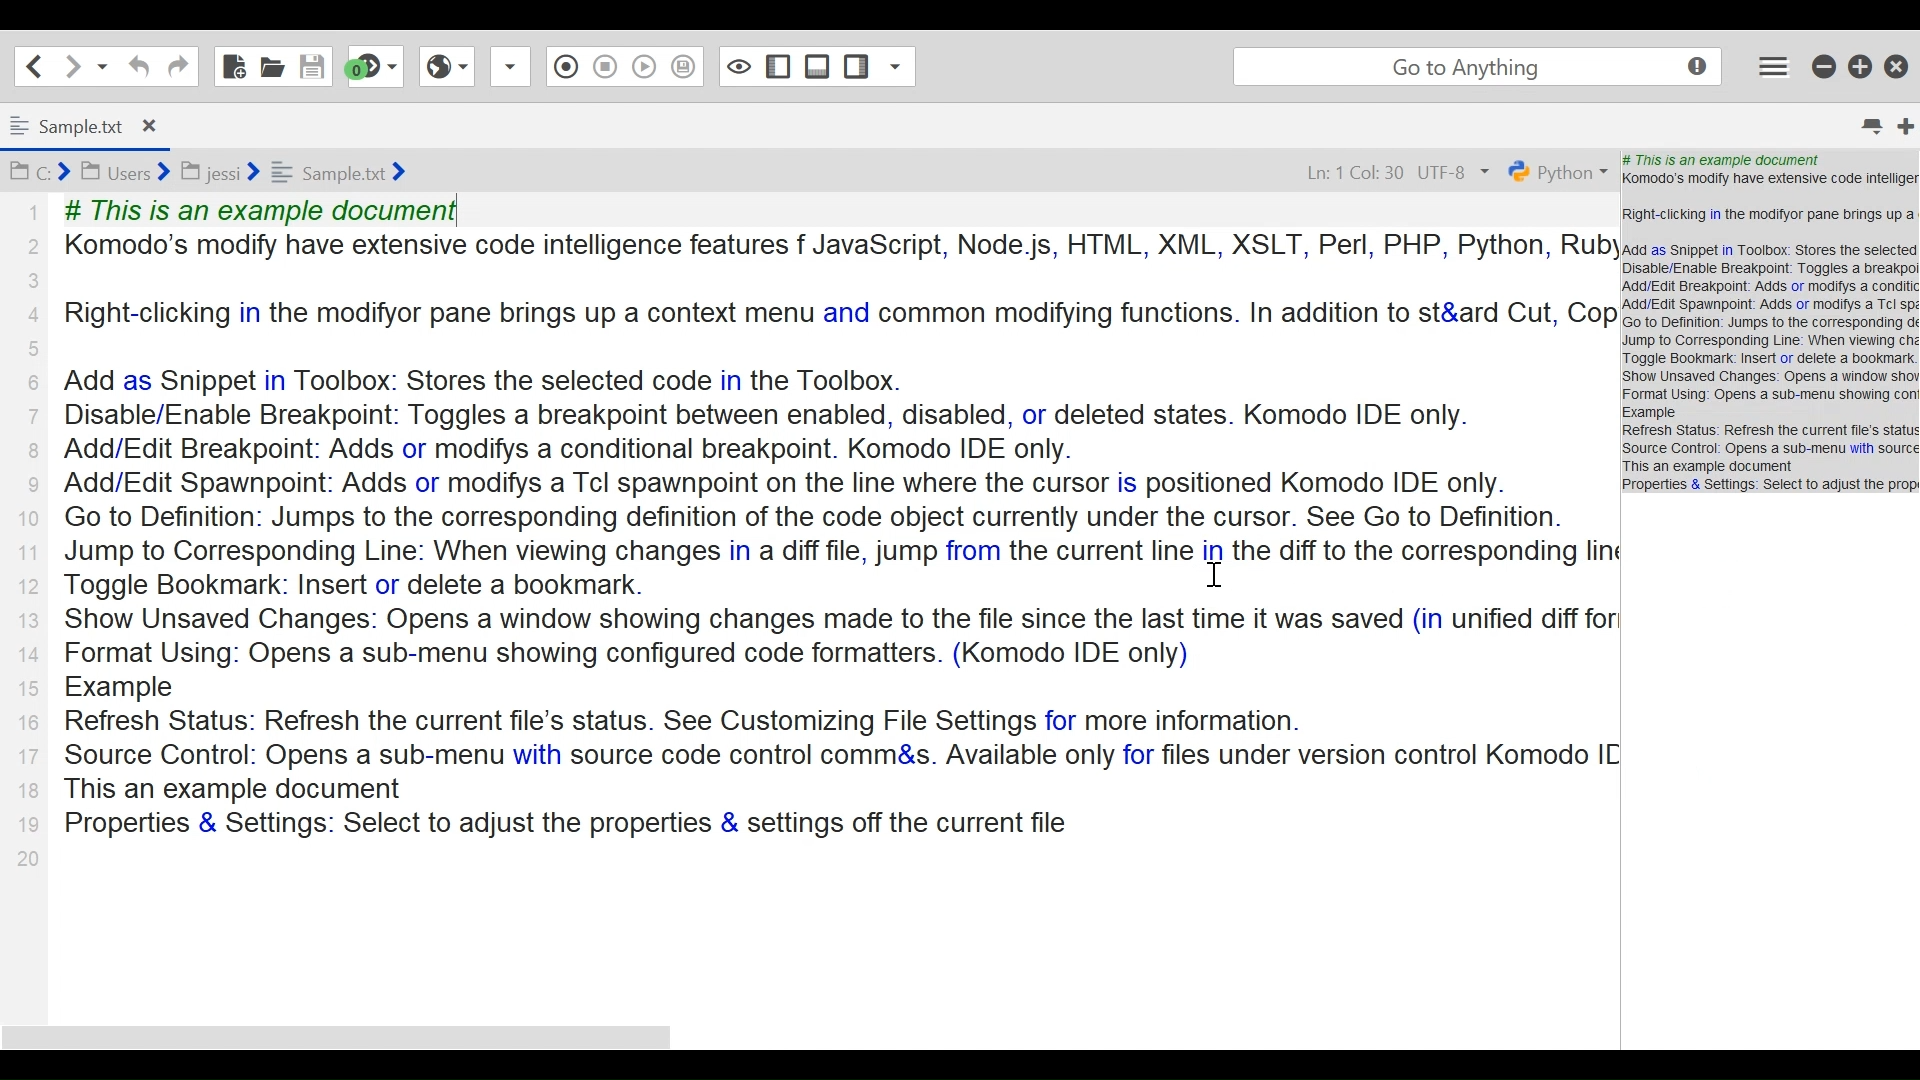 The width and height of the screenshot is (1920, 1080). I want to click on Record Macro, so click(508, 68).